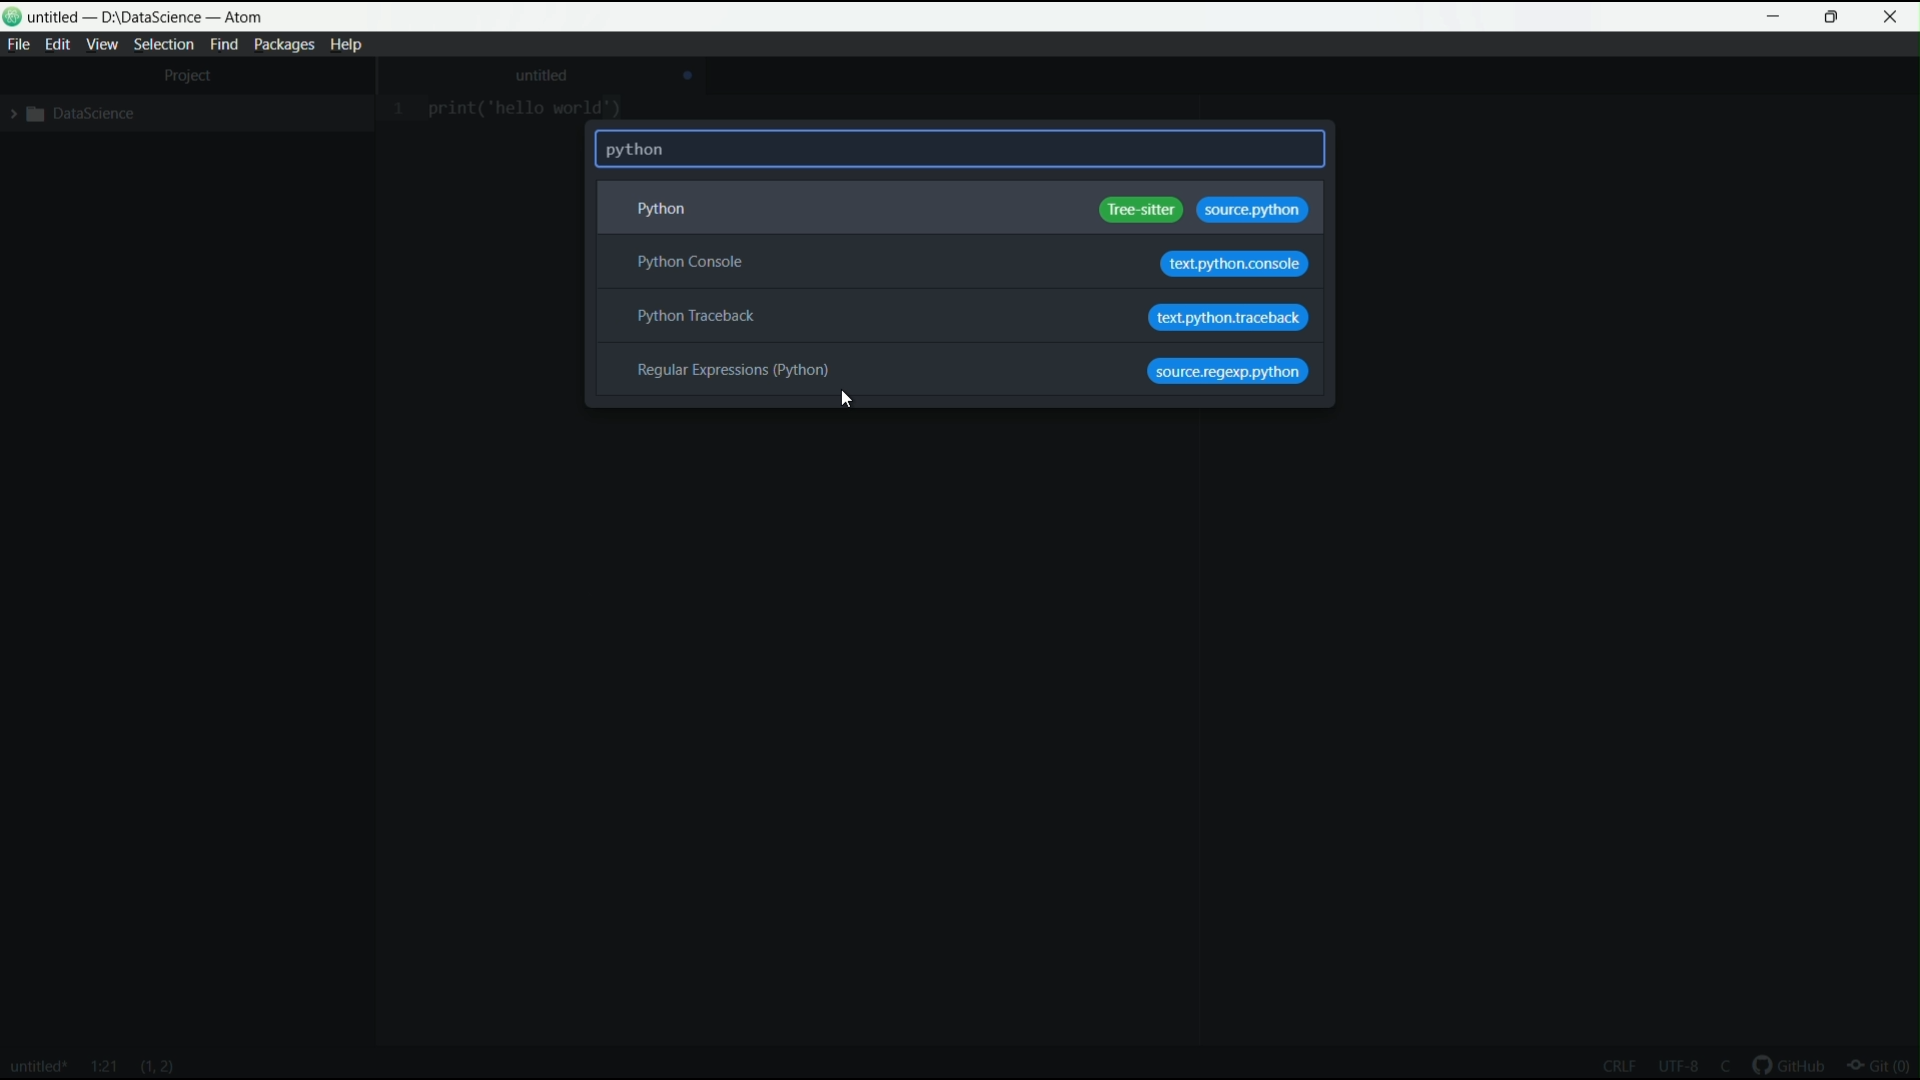 The image size is (1920, 1080). What do you see at coordinates (225, 45) in the screenshot?
I see `find menu` at bounding box center [225, 45].